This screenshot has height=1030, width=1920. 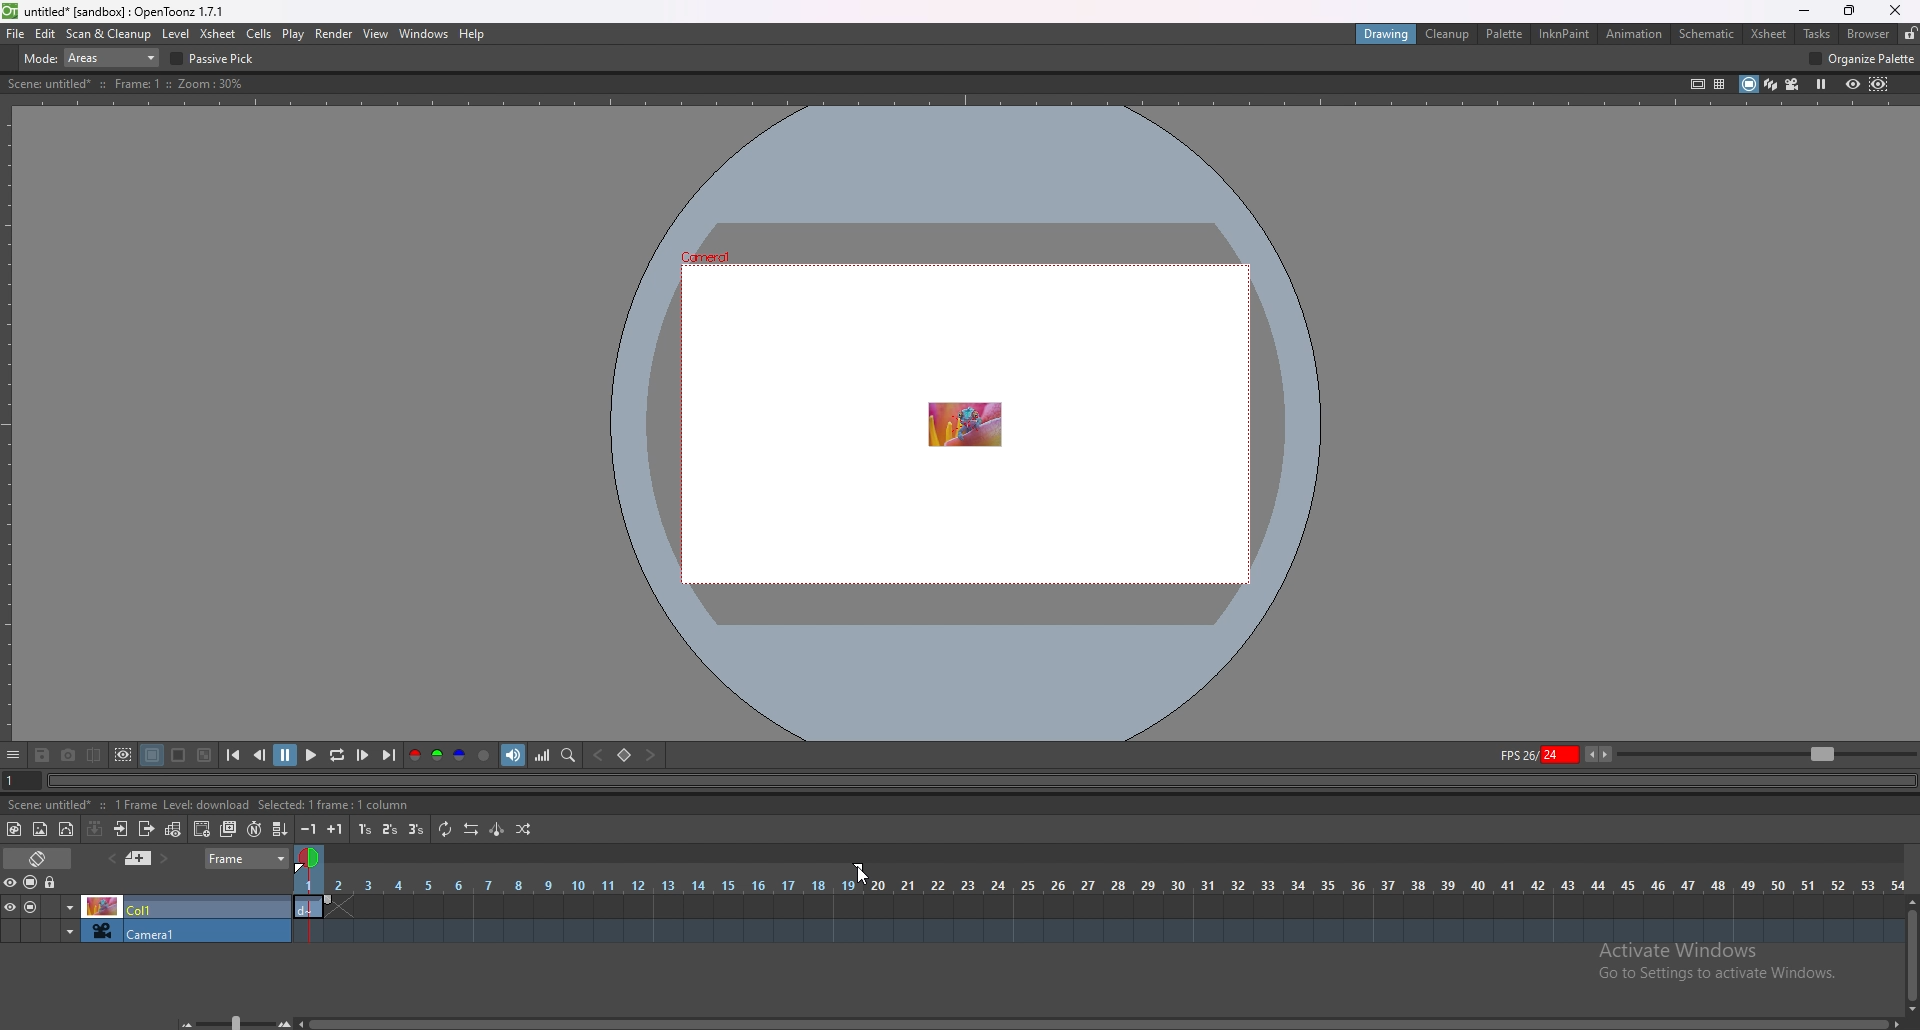 What do you see at coordinates (111, 858) in the screenshot?
I see `add memo` at bounding box center [111, 858].